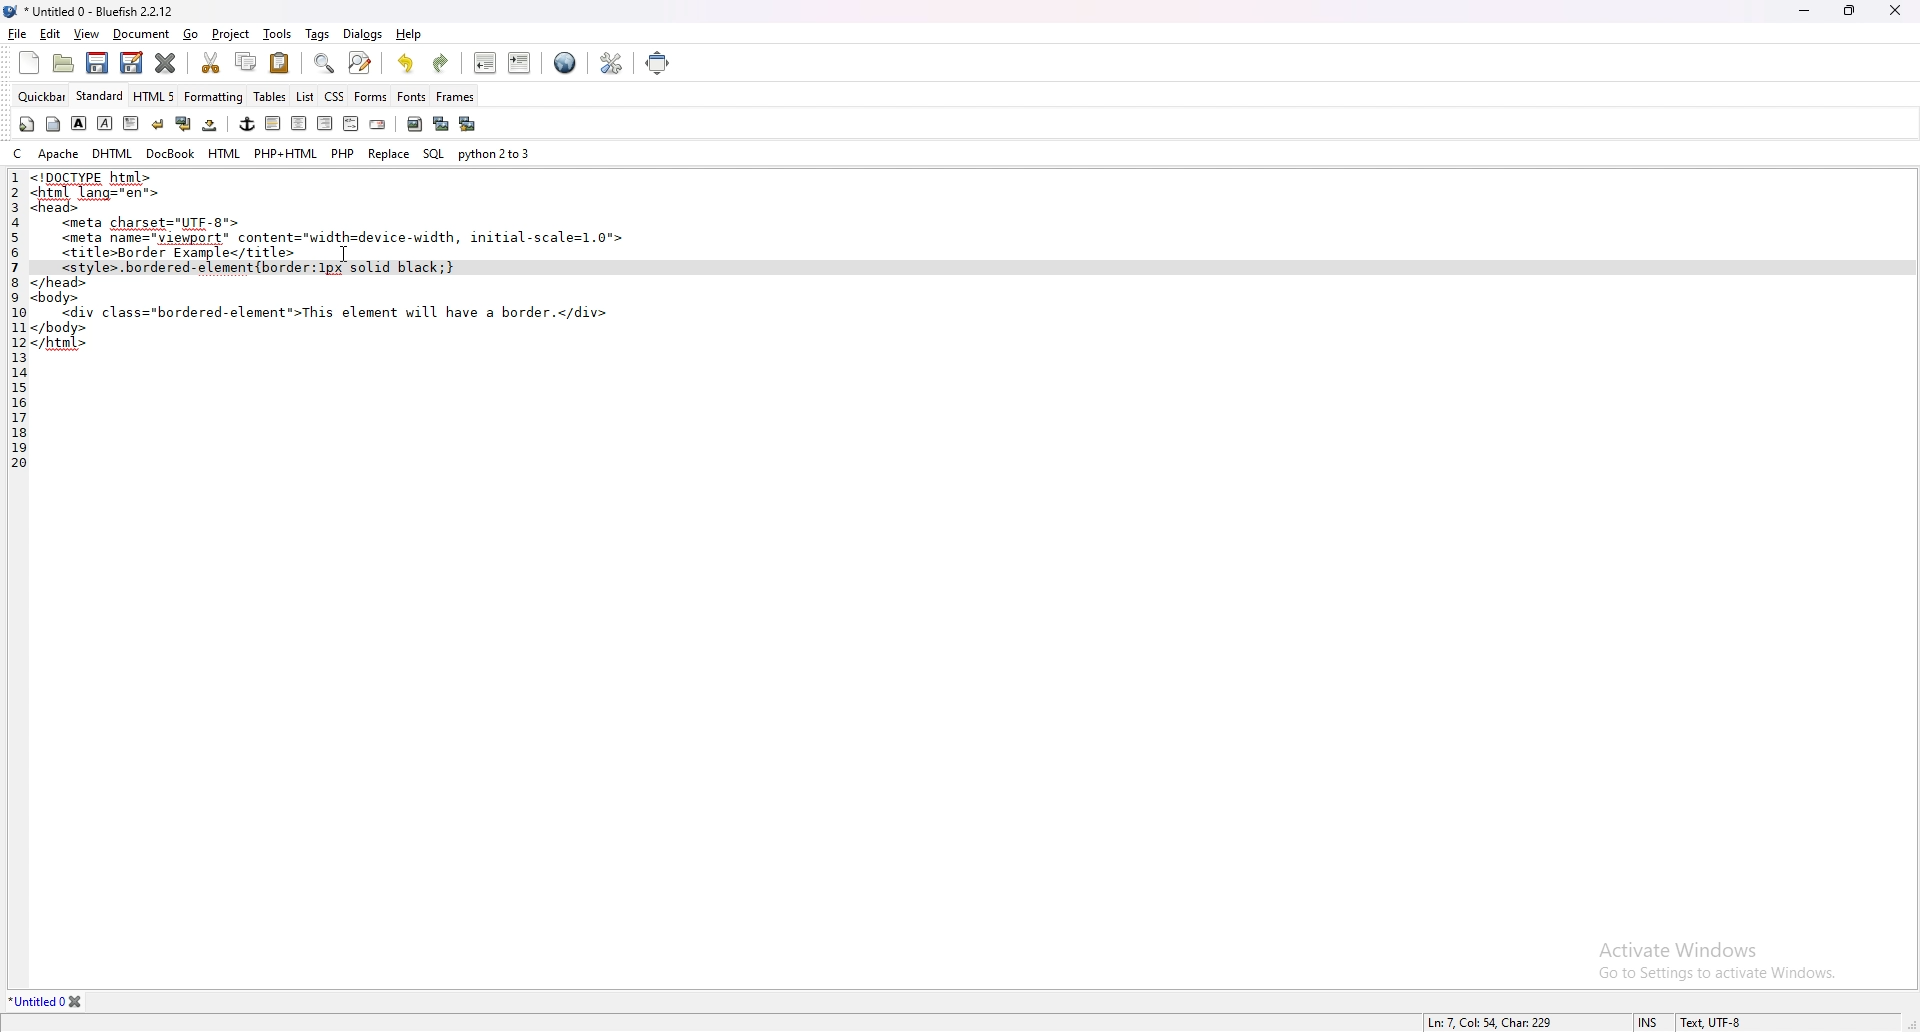 The image size is (1920, 1032). What do you see at coordinates (350, 124) in the screenshot?
I see `html comment` at bounding box center [350, 124].